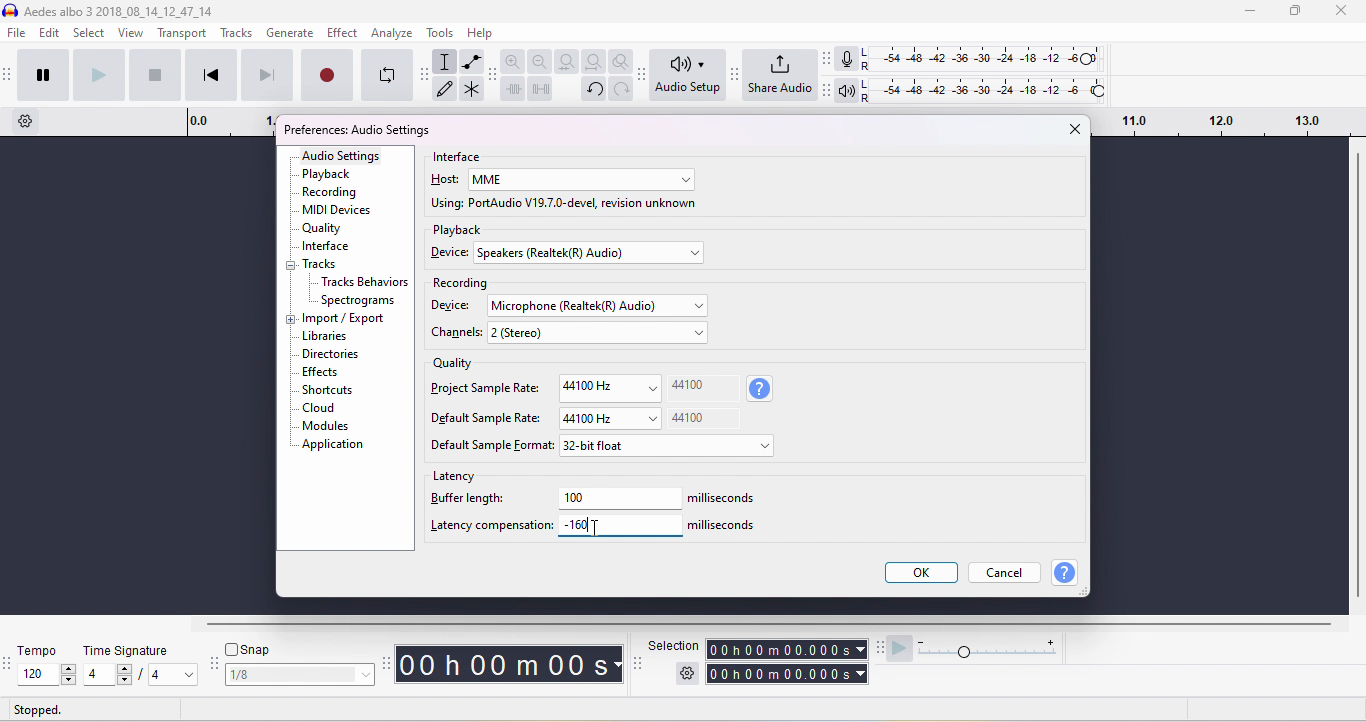 The height and width of the screenshot is (722, 1366). Describe the element at coordinates (689, 384) in the screenshot. I see `44100` at that location.